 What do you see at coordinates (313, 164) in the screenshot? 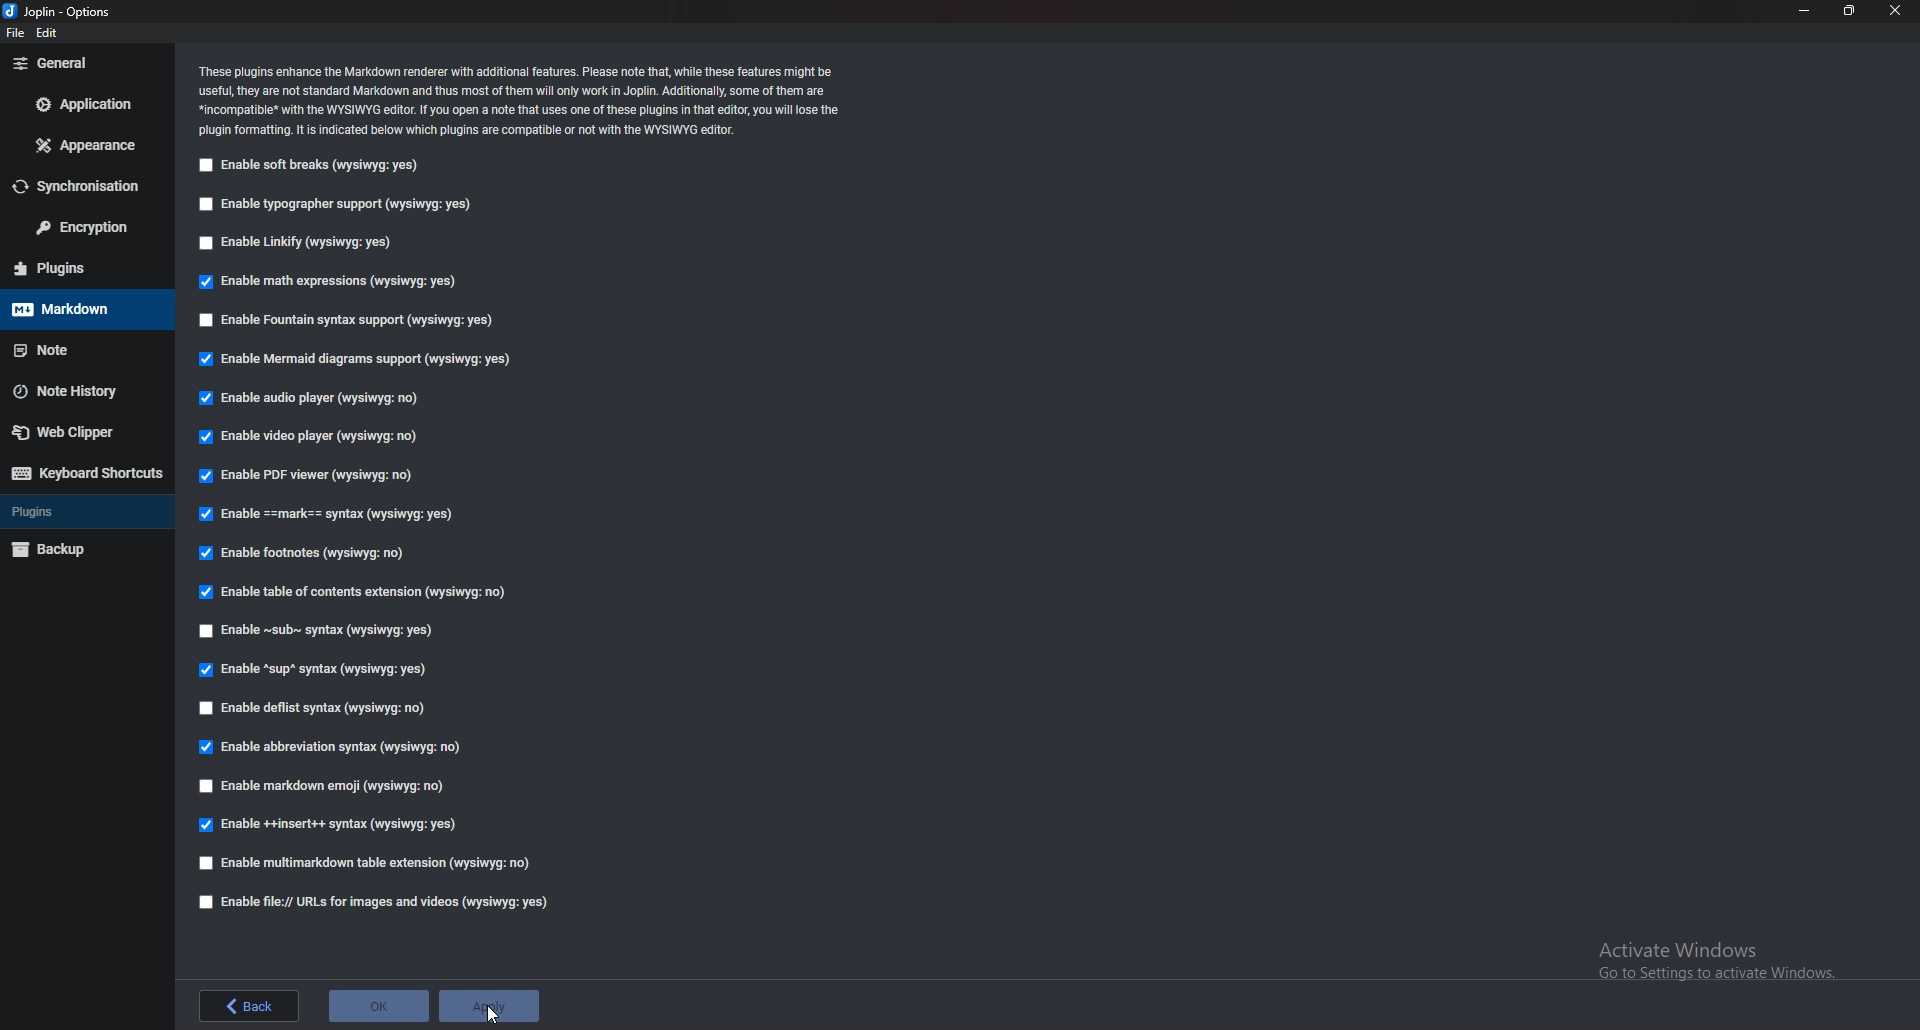
I see `enable soft brakes` at bounding box center [313, 164].